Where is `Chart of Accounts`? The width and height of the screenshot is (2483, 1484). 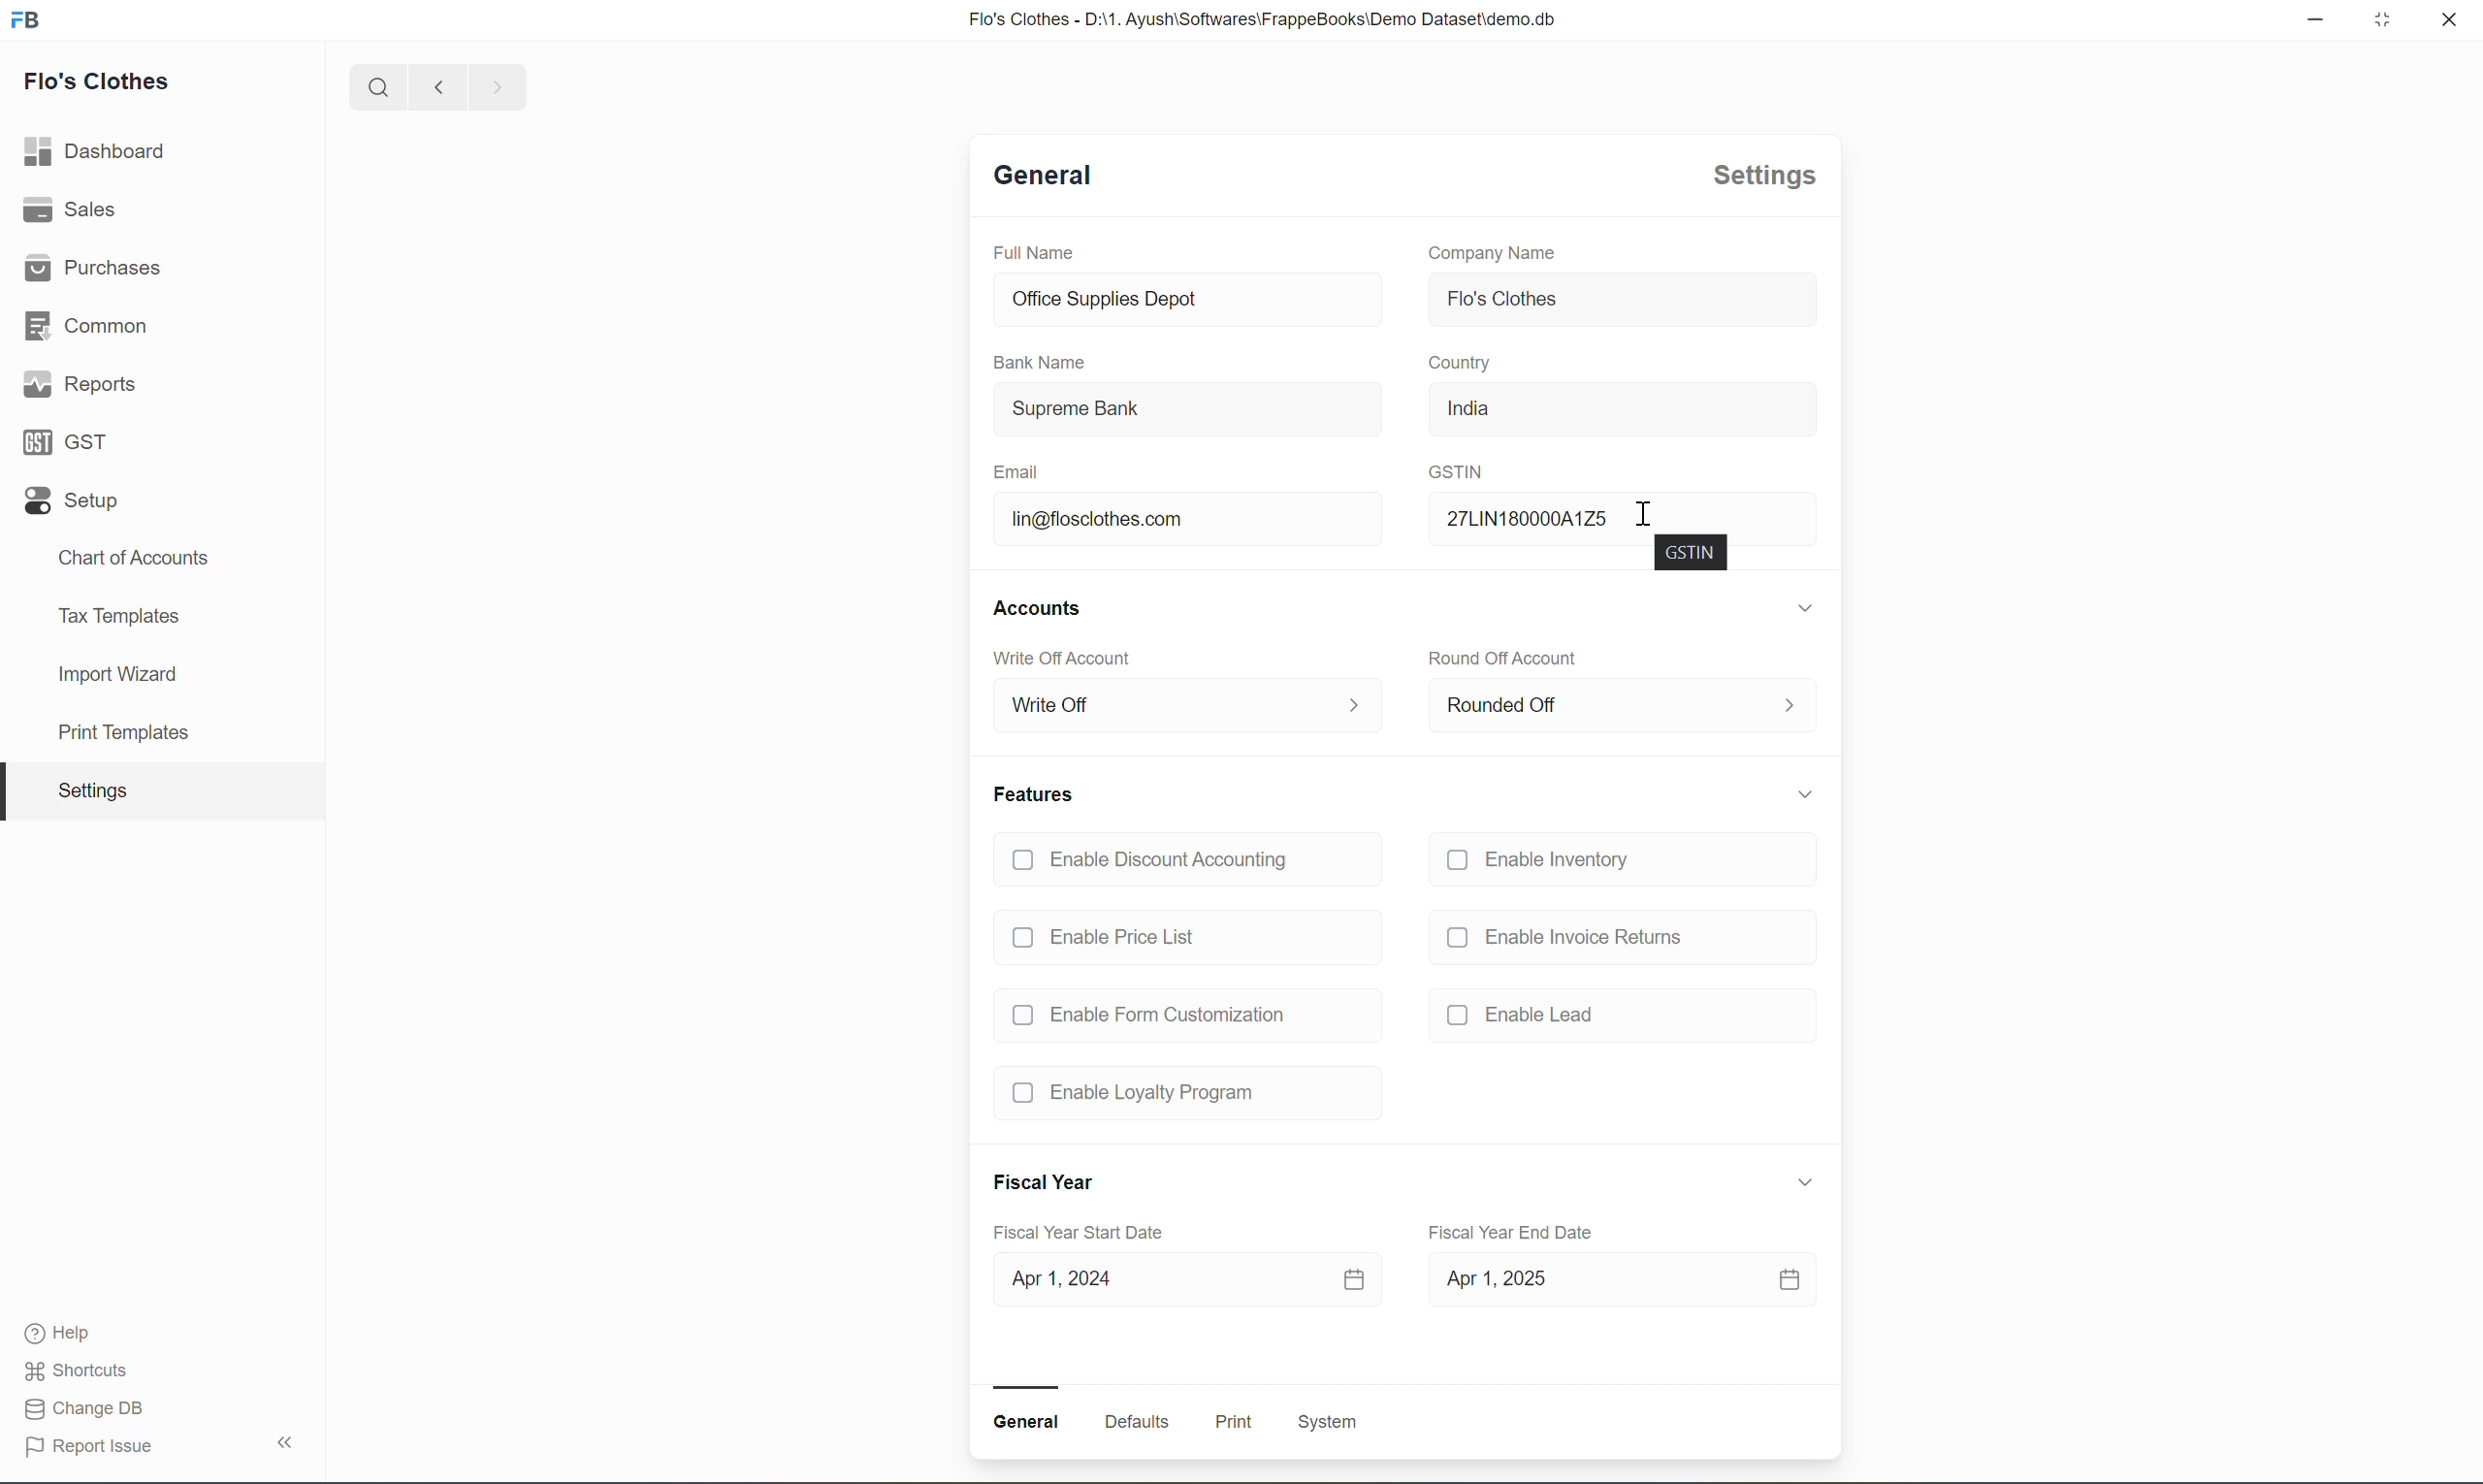
Chart of Accounts is located at coordinates (132, 558).